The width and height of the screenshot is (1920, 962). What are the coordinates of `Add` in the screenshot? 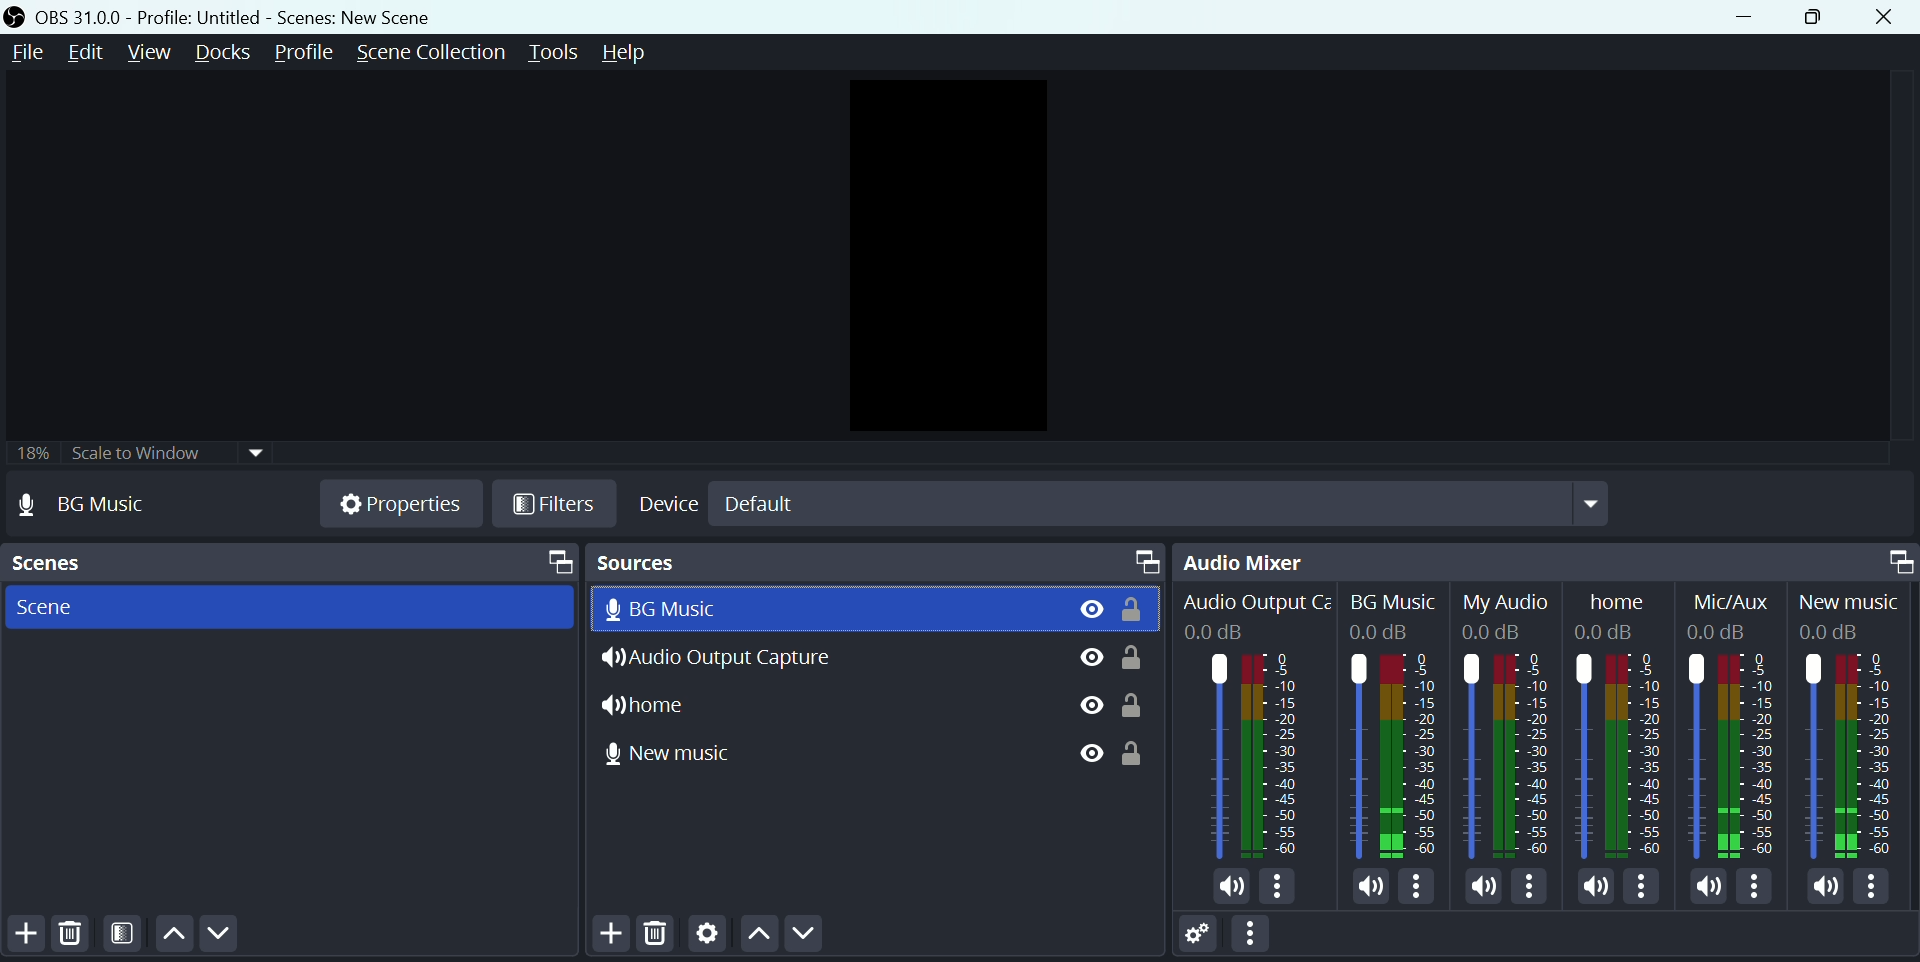 It's located at (23, 935).